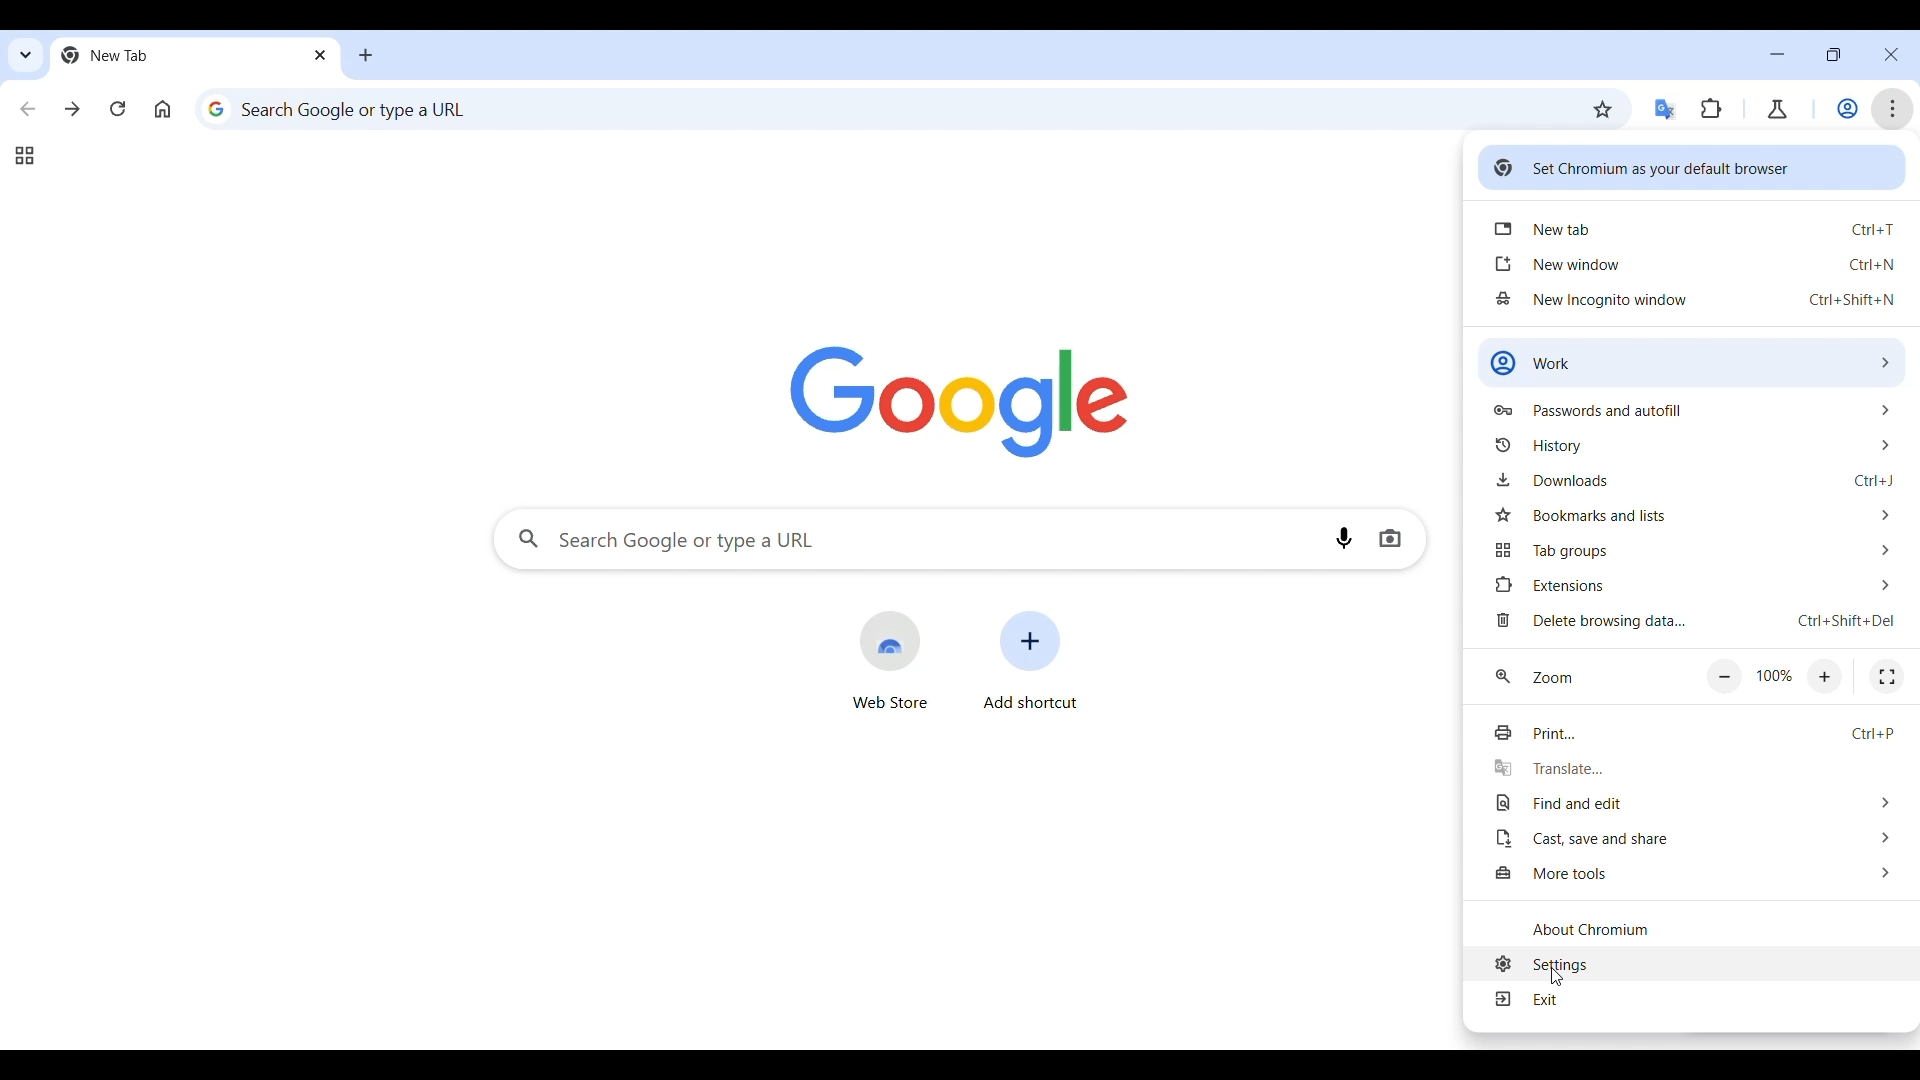  What do you see at coordinates (1604, 109) in the screenshot?
I see `Bookmark this tab` at bounding box center [1604, 109].